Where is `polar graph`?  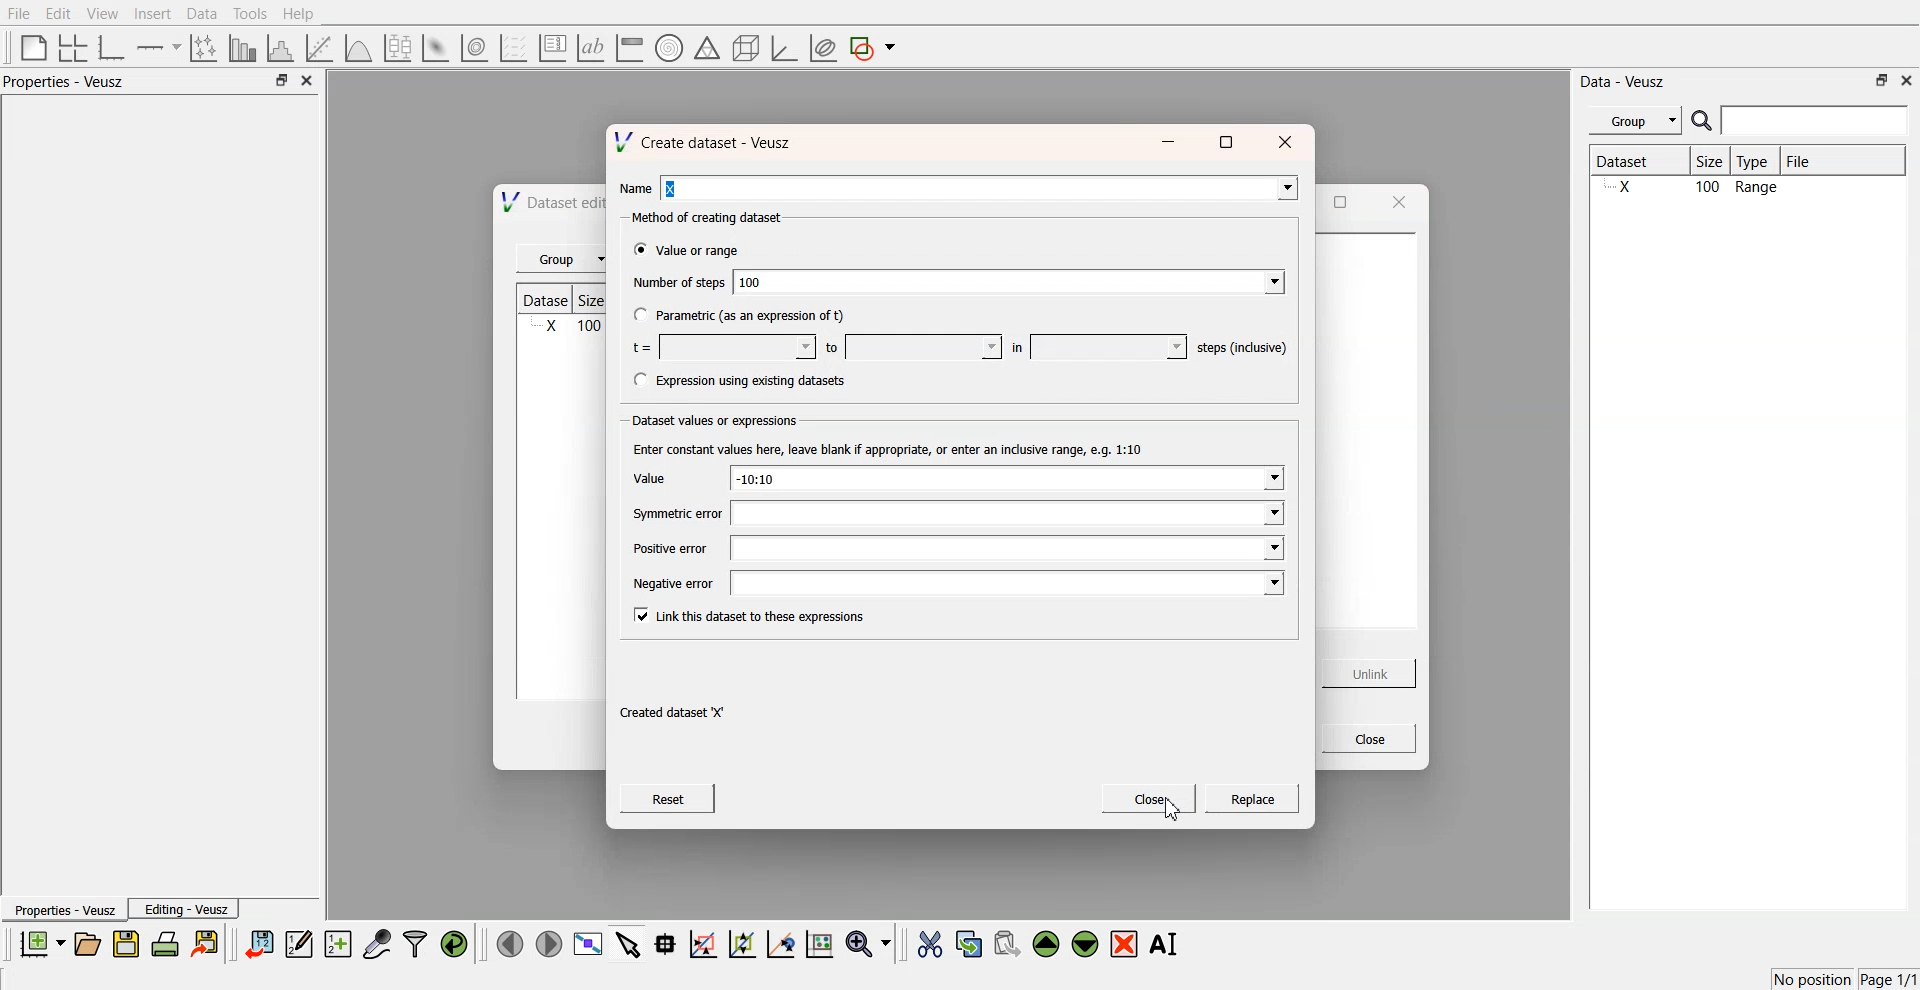
polar graph is located at coordinates (668, 50).